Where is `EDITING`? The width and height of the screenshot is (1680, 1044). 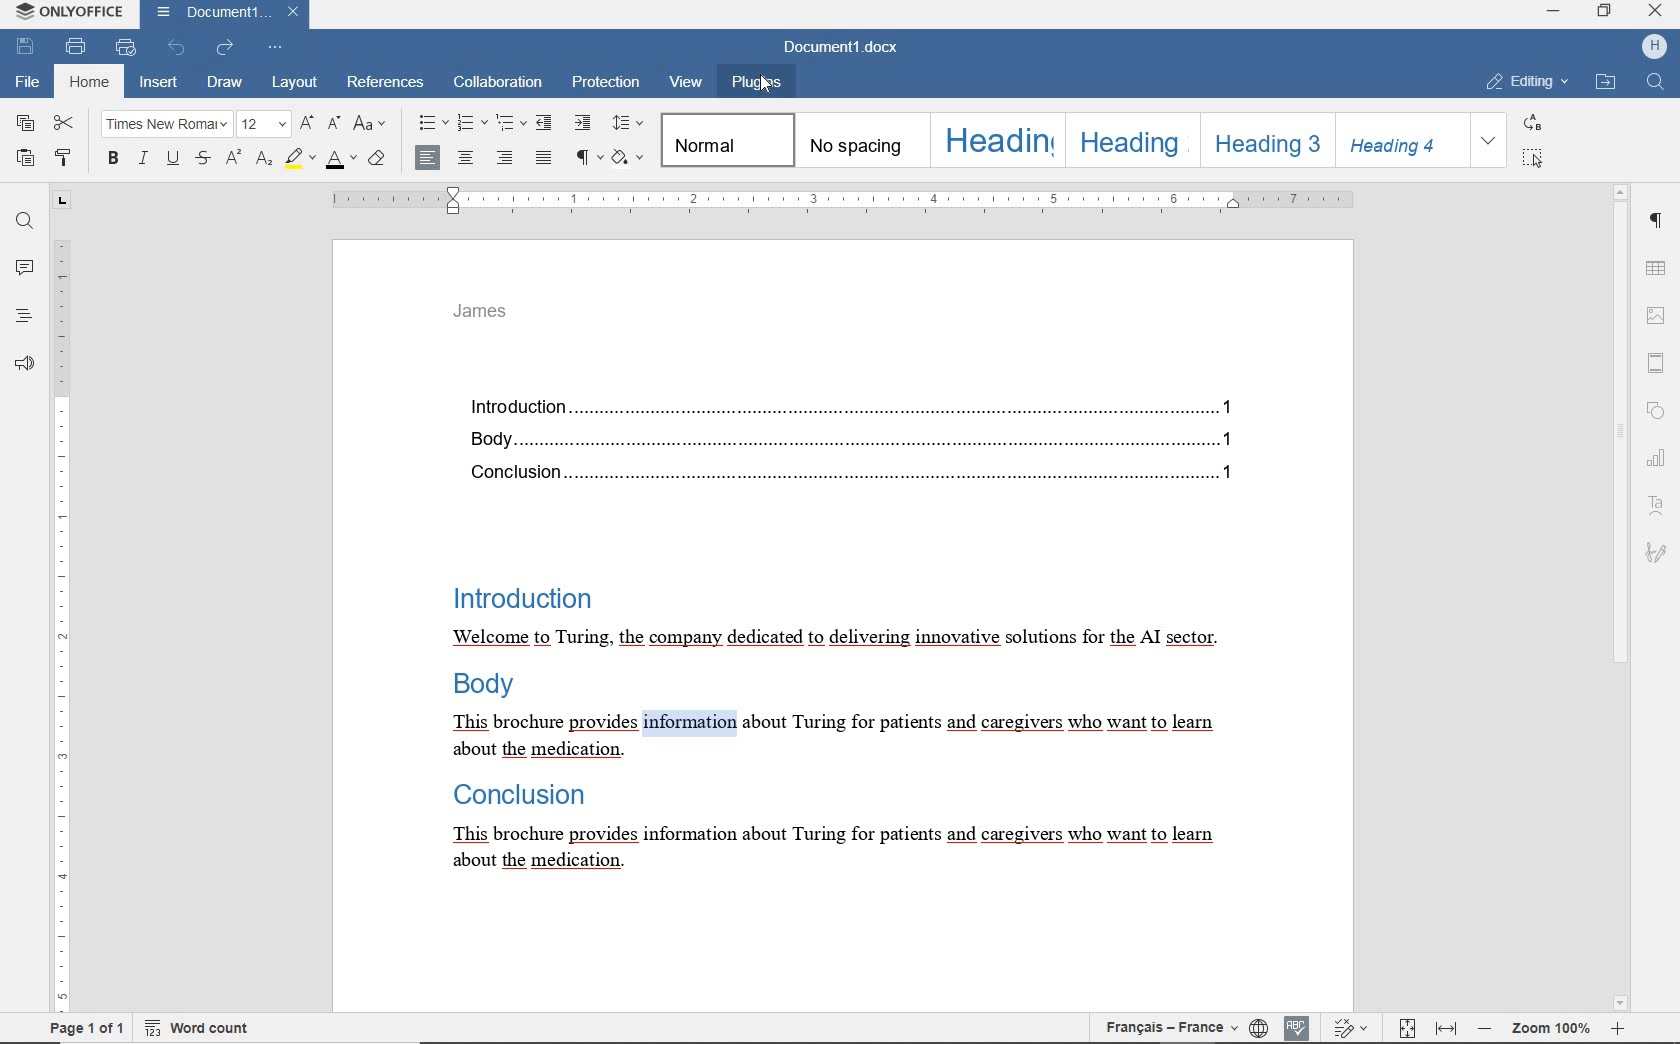 EDITING is located at coordinates (1524, 83).